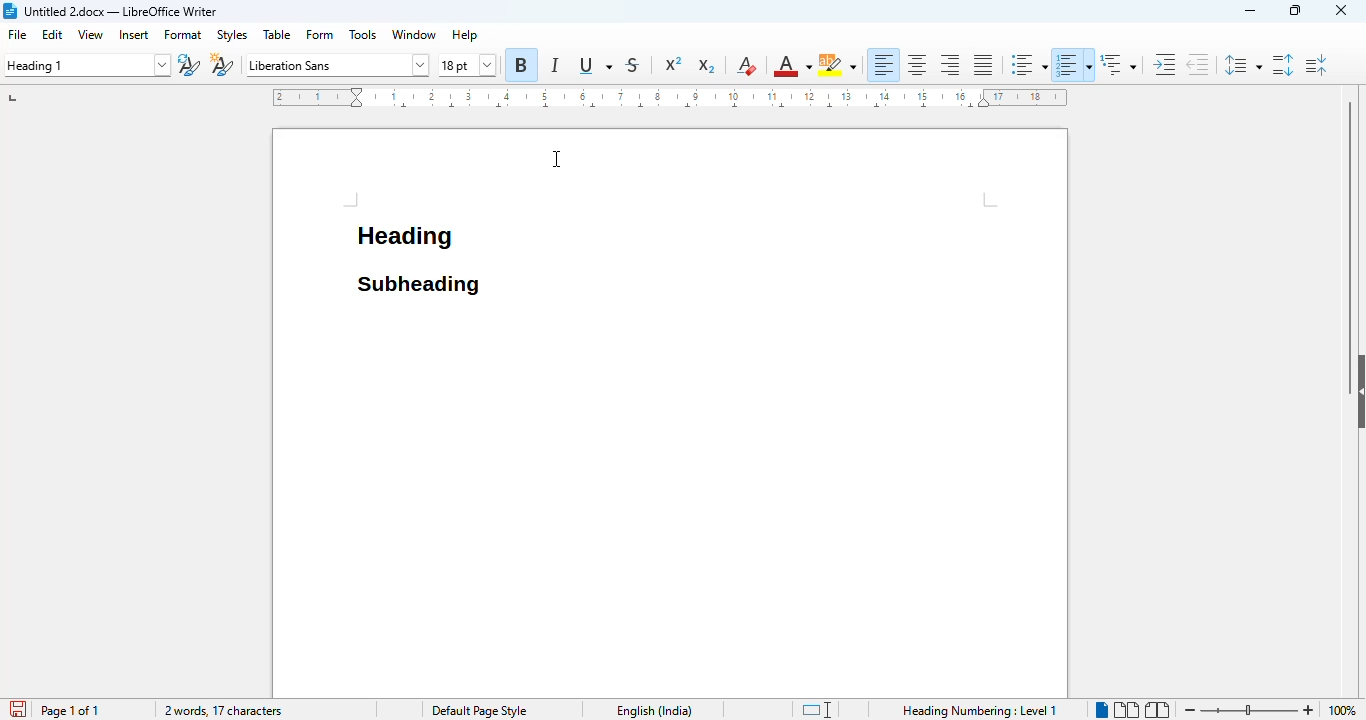 This screenshot has width=1366, height=720. Describe the element at coordinates (883, 64) in the screenshot. I see `align left` at that location.